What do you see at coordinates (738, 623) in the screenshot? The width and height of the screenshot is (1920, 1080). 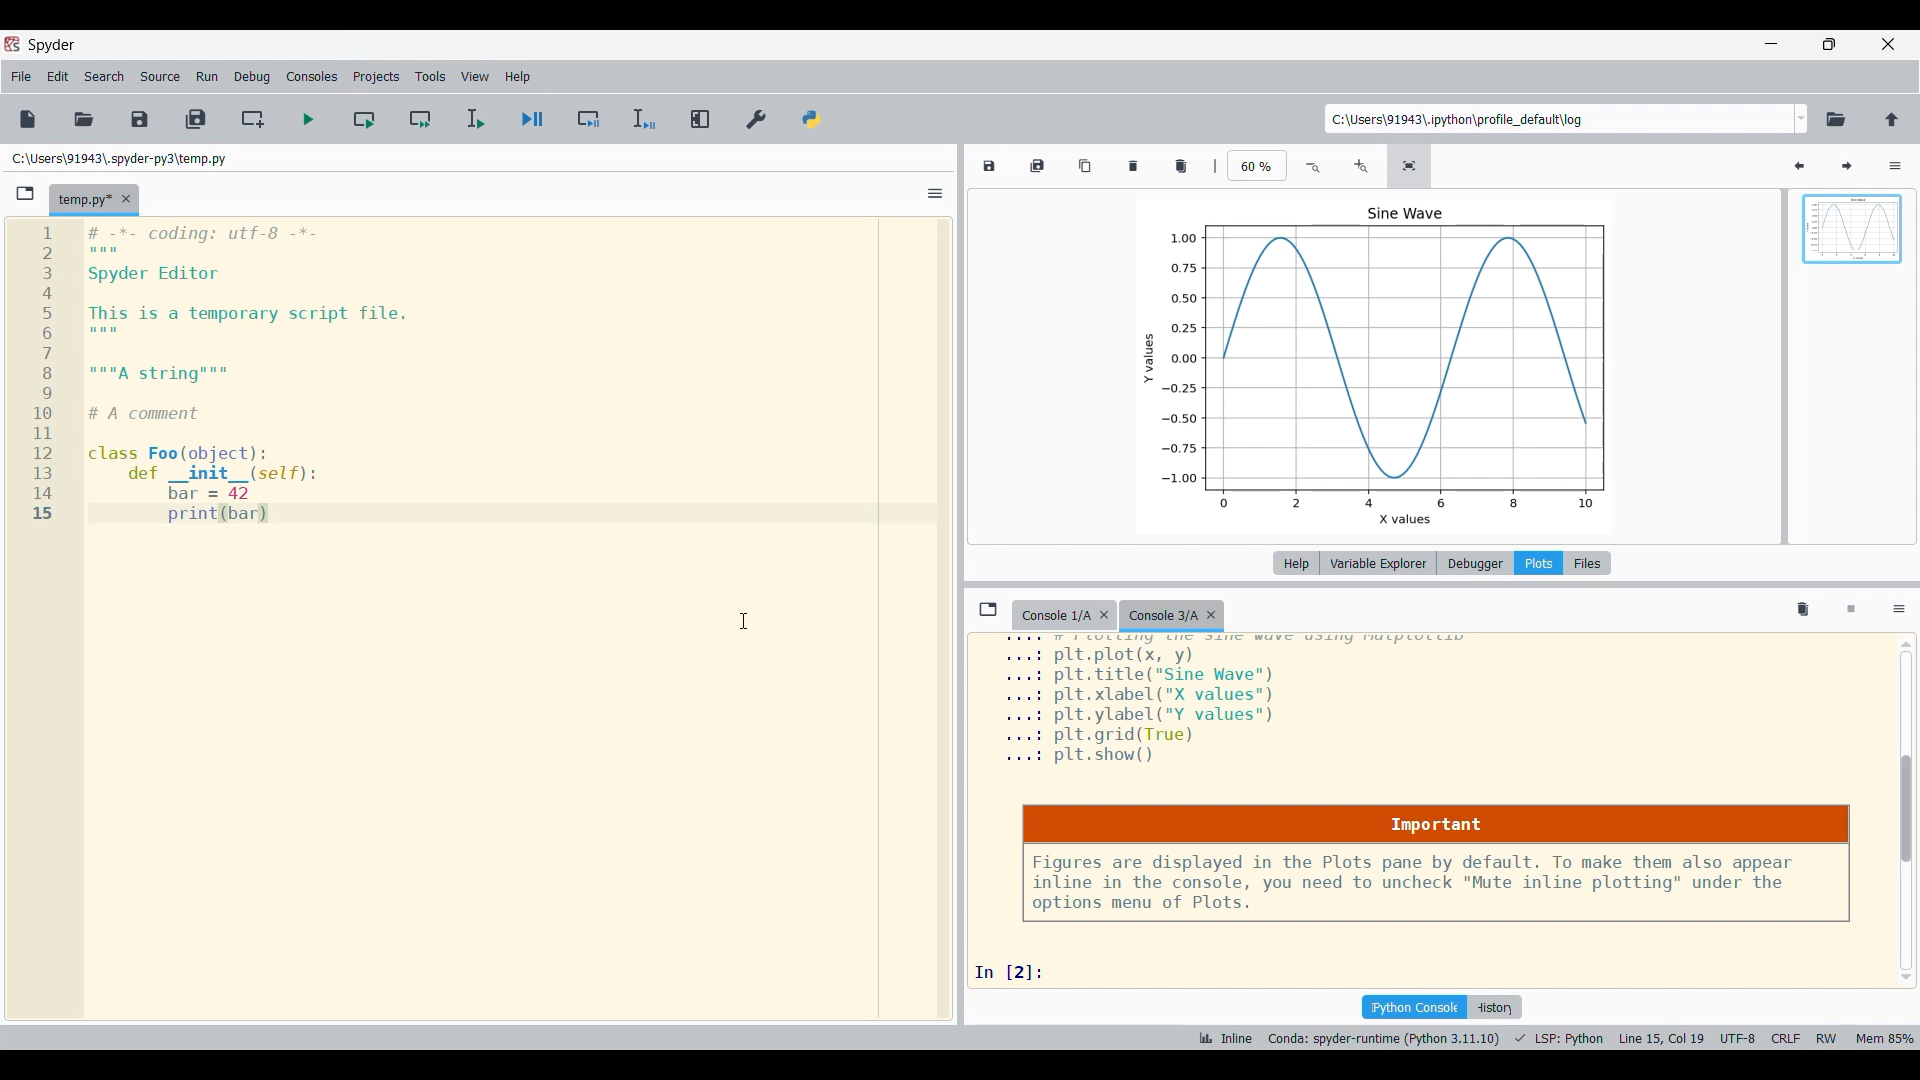 I see `cursor` at bounding box center [738, 623].